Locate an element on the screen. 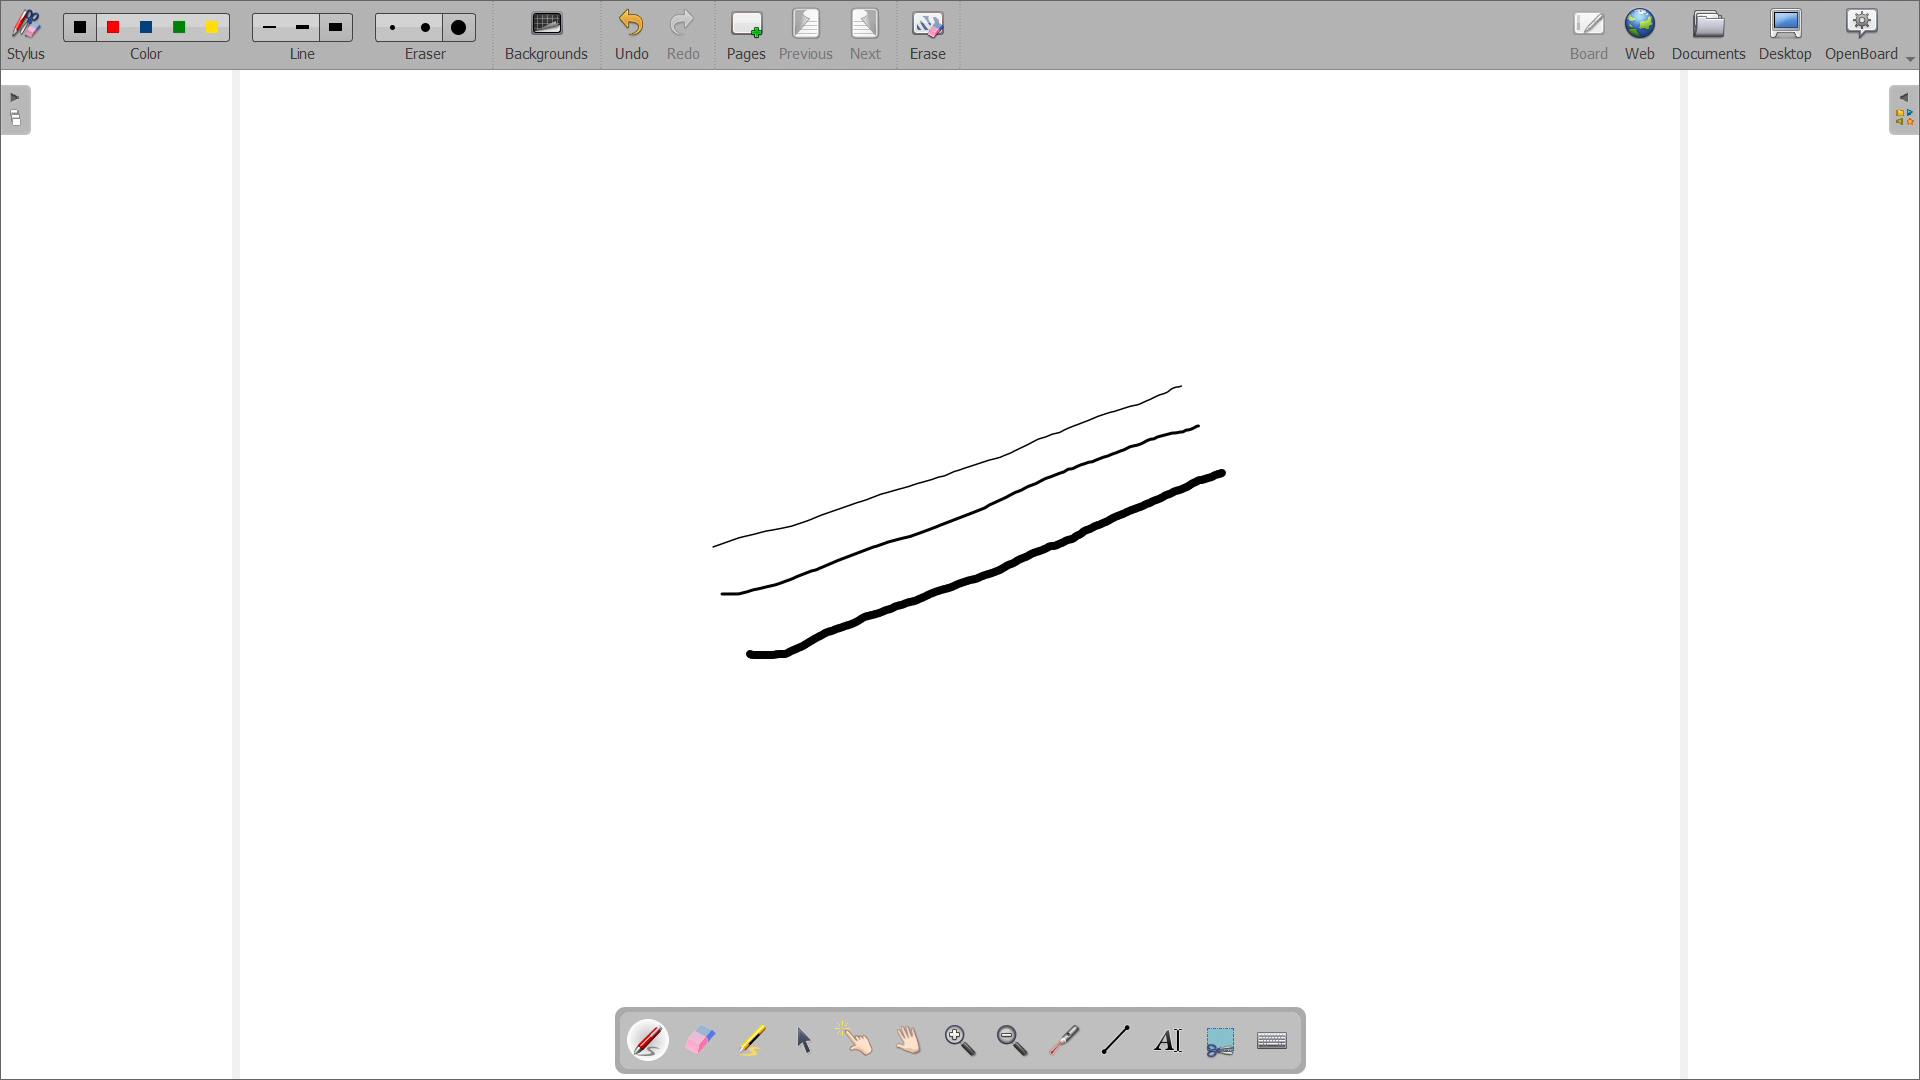  board is located at coordinates (1588, 35).